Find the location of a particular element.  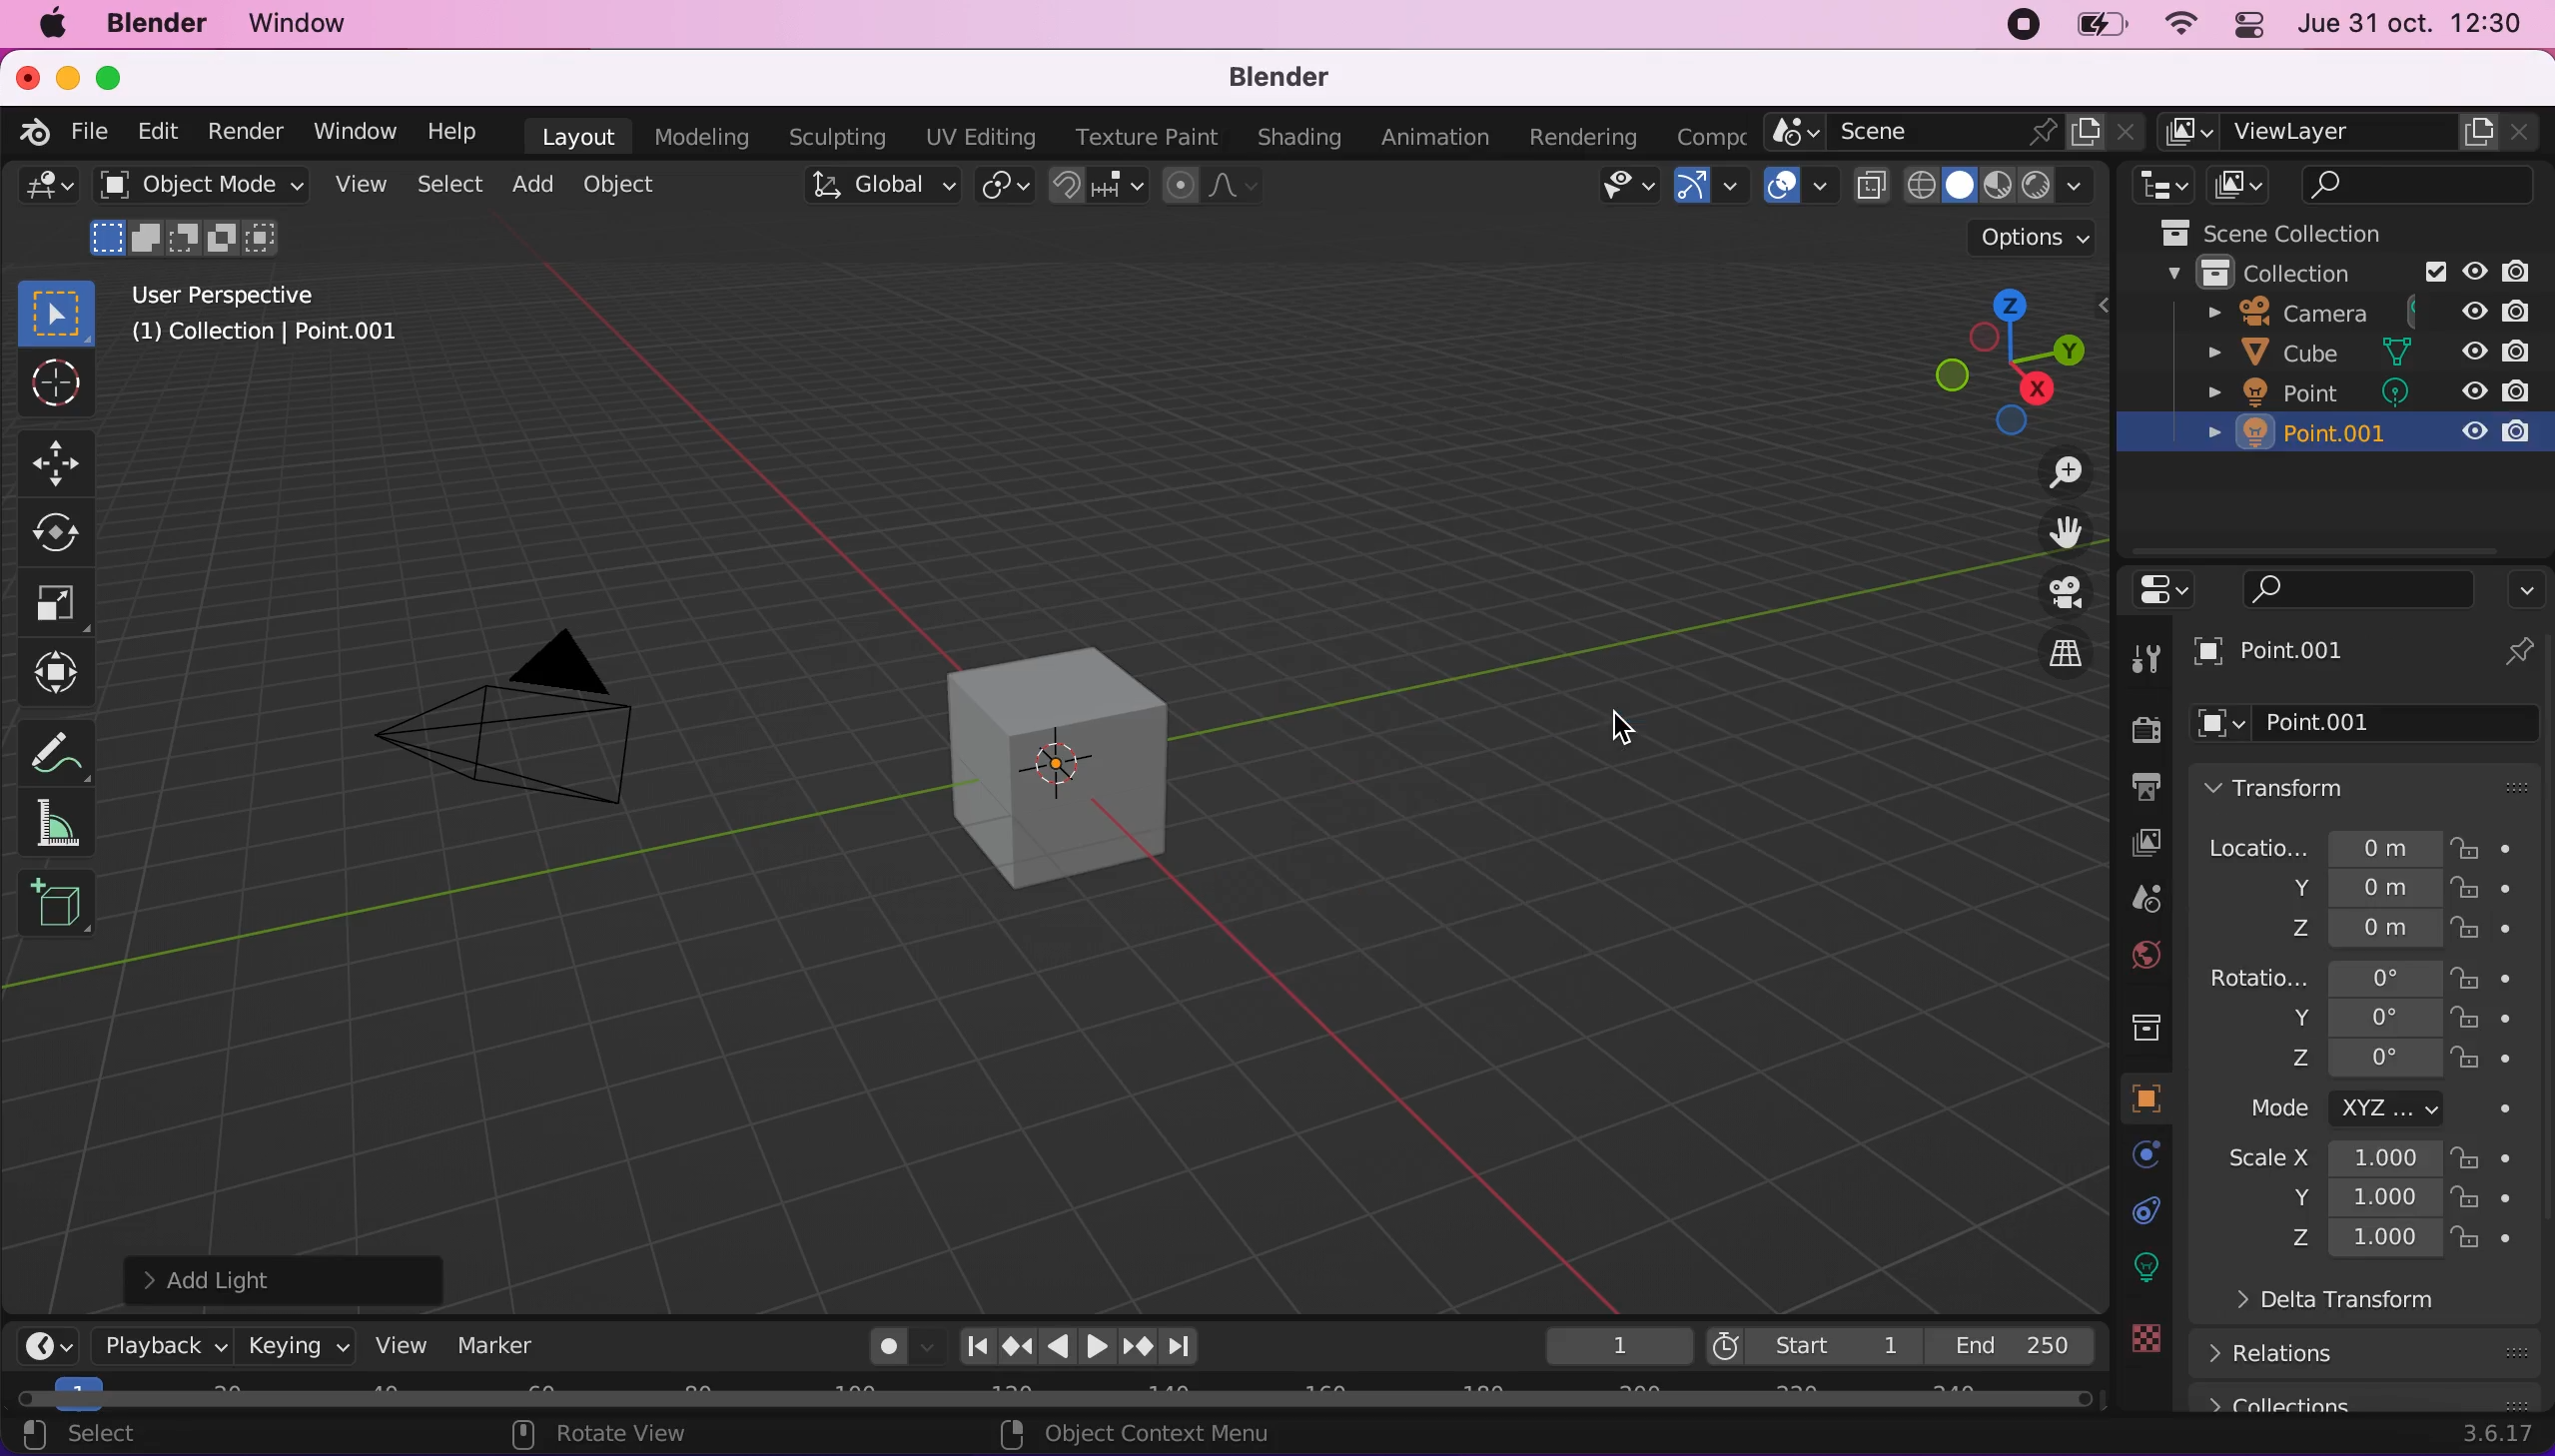

hide in viewpoint is located at coordinates (2474, 350).